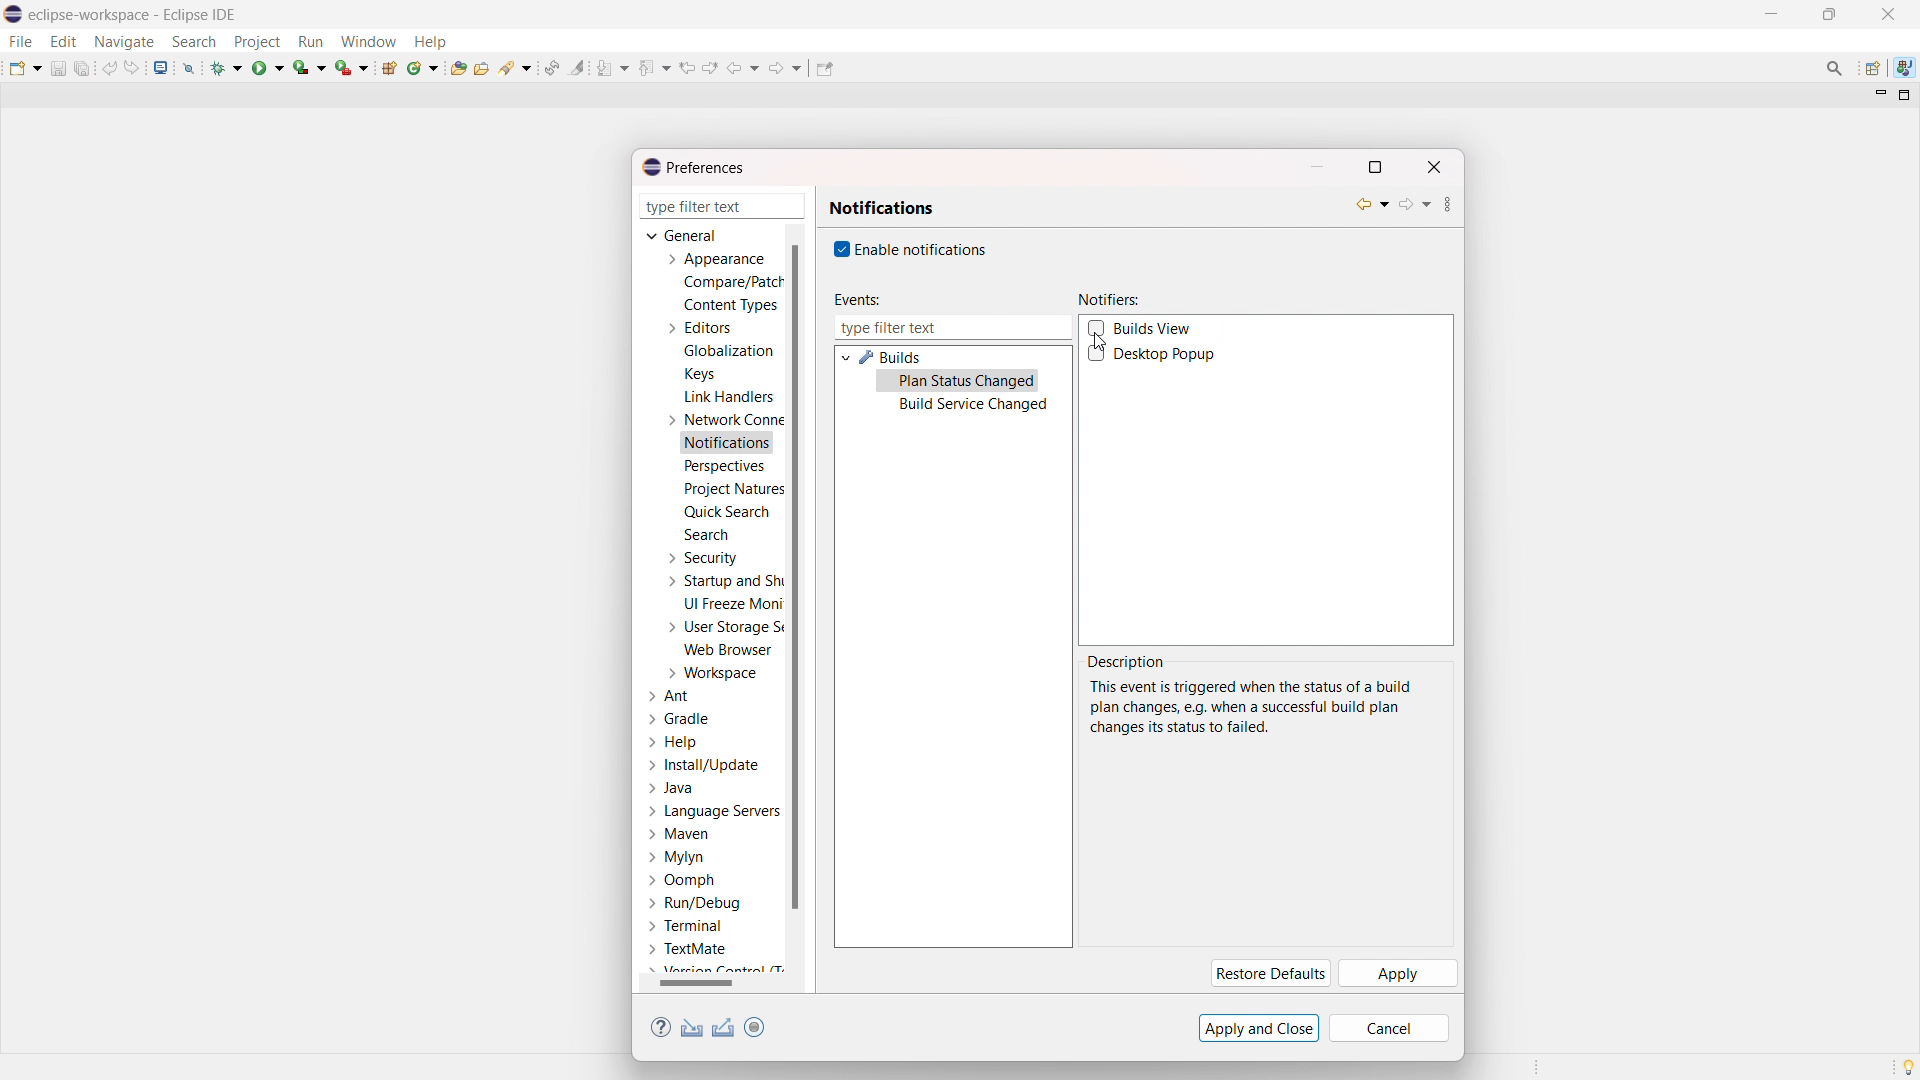 The height and width of the screenshot is (1080, 1920). What do you see at coordinates (661, 1028) in the screenshot?
I see `help` at bounding box center [661, 1028].